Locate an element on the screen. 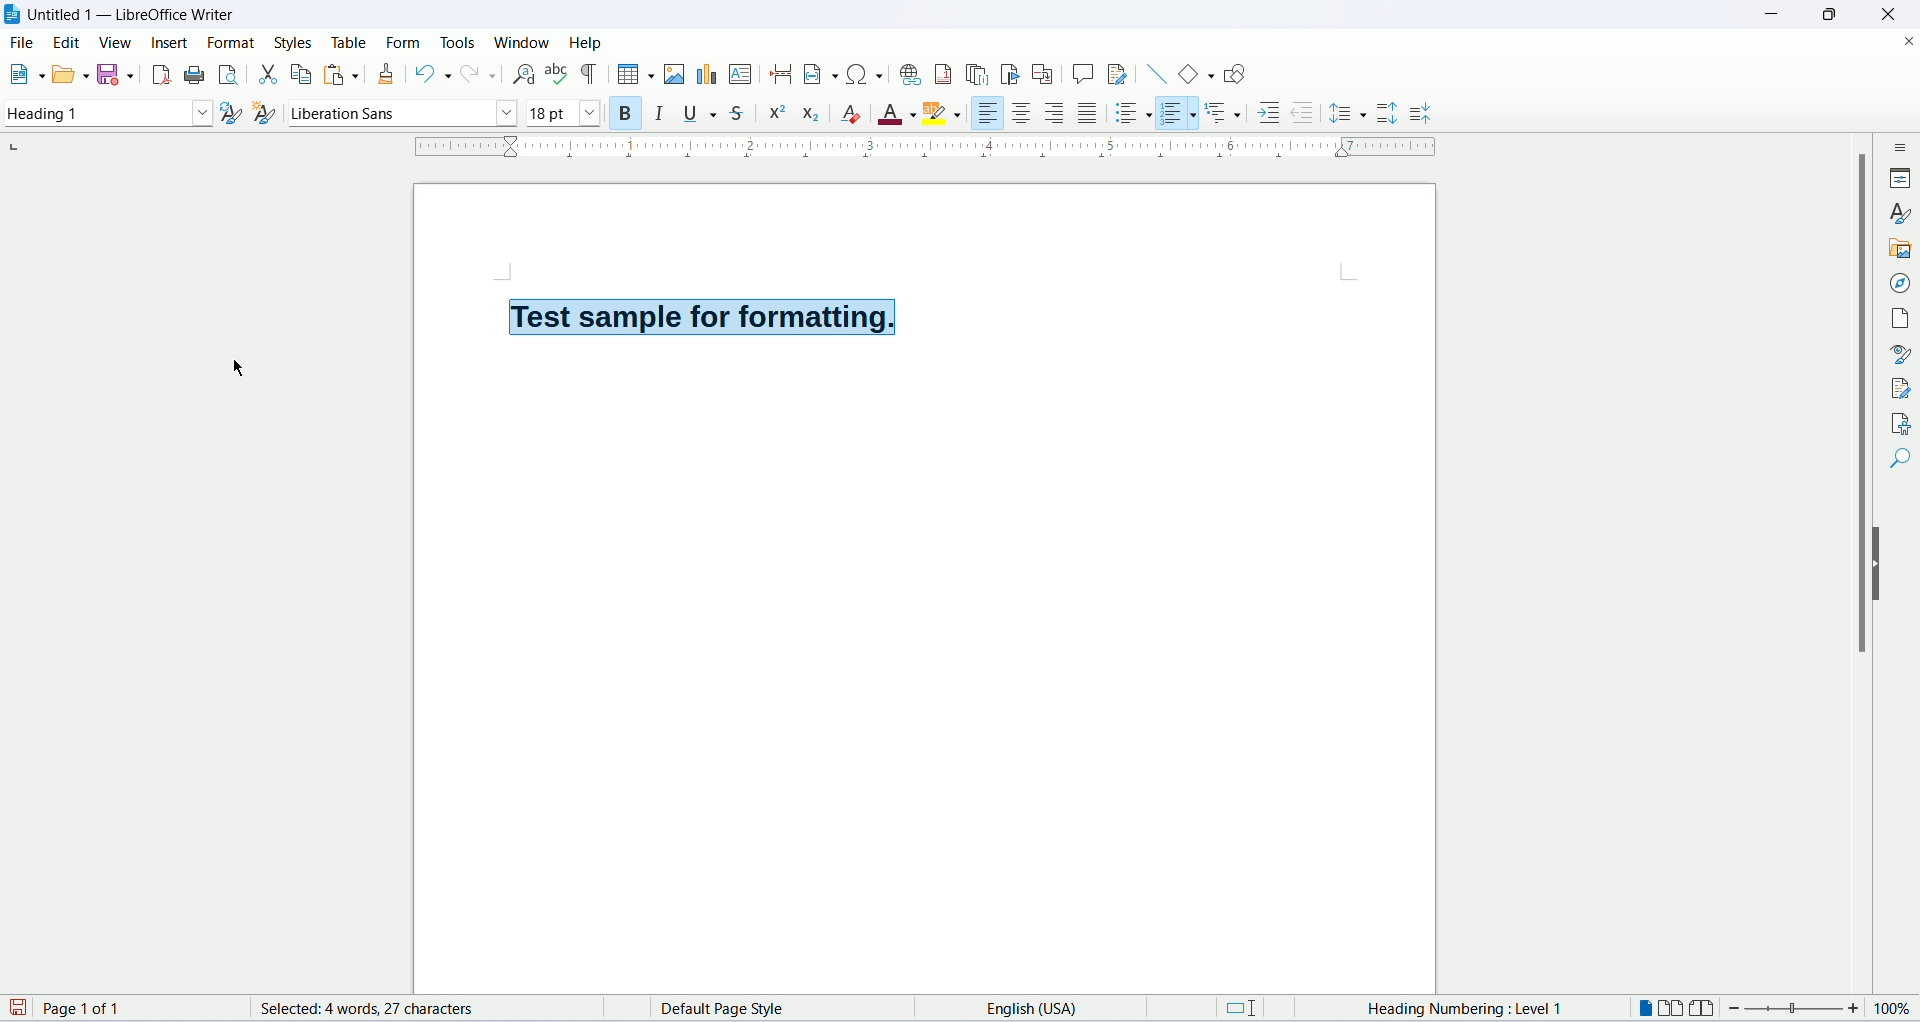 This screenshot has height=1022, width=1920. new style is located at coordinates (266, 114).